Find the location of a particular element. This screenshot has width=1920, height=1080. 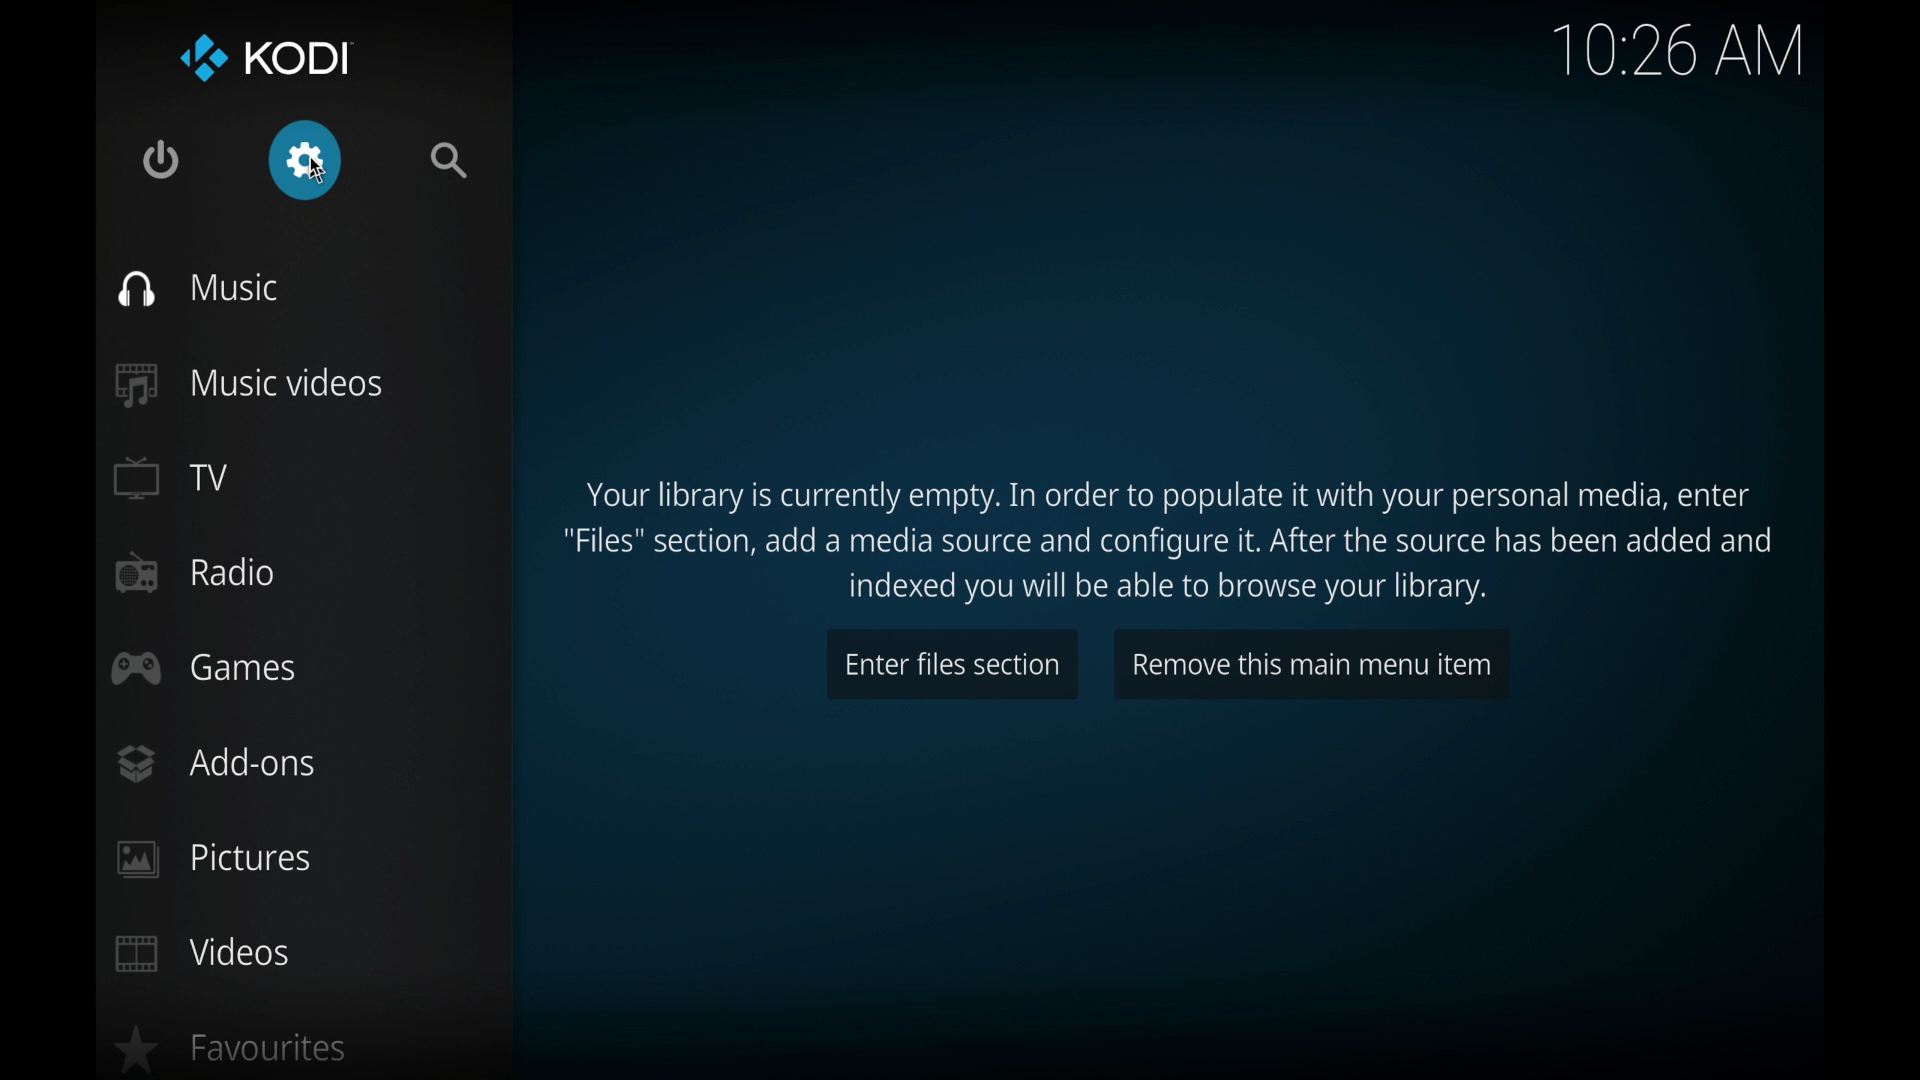

music is located at coordinates (199, 288).